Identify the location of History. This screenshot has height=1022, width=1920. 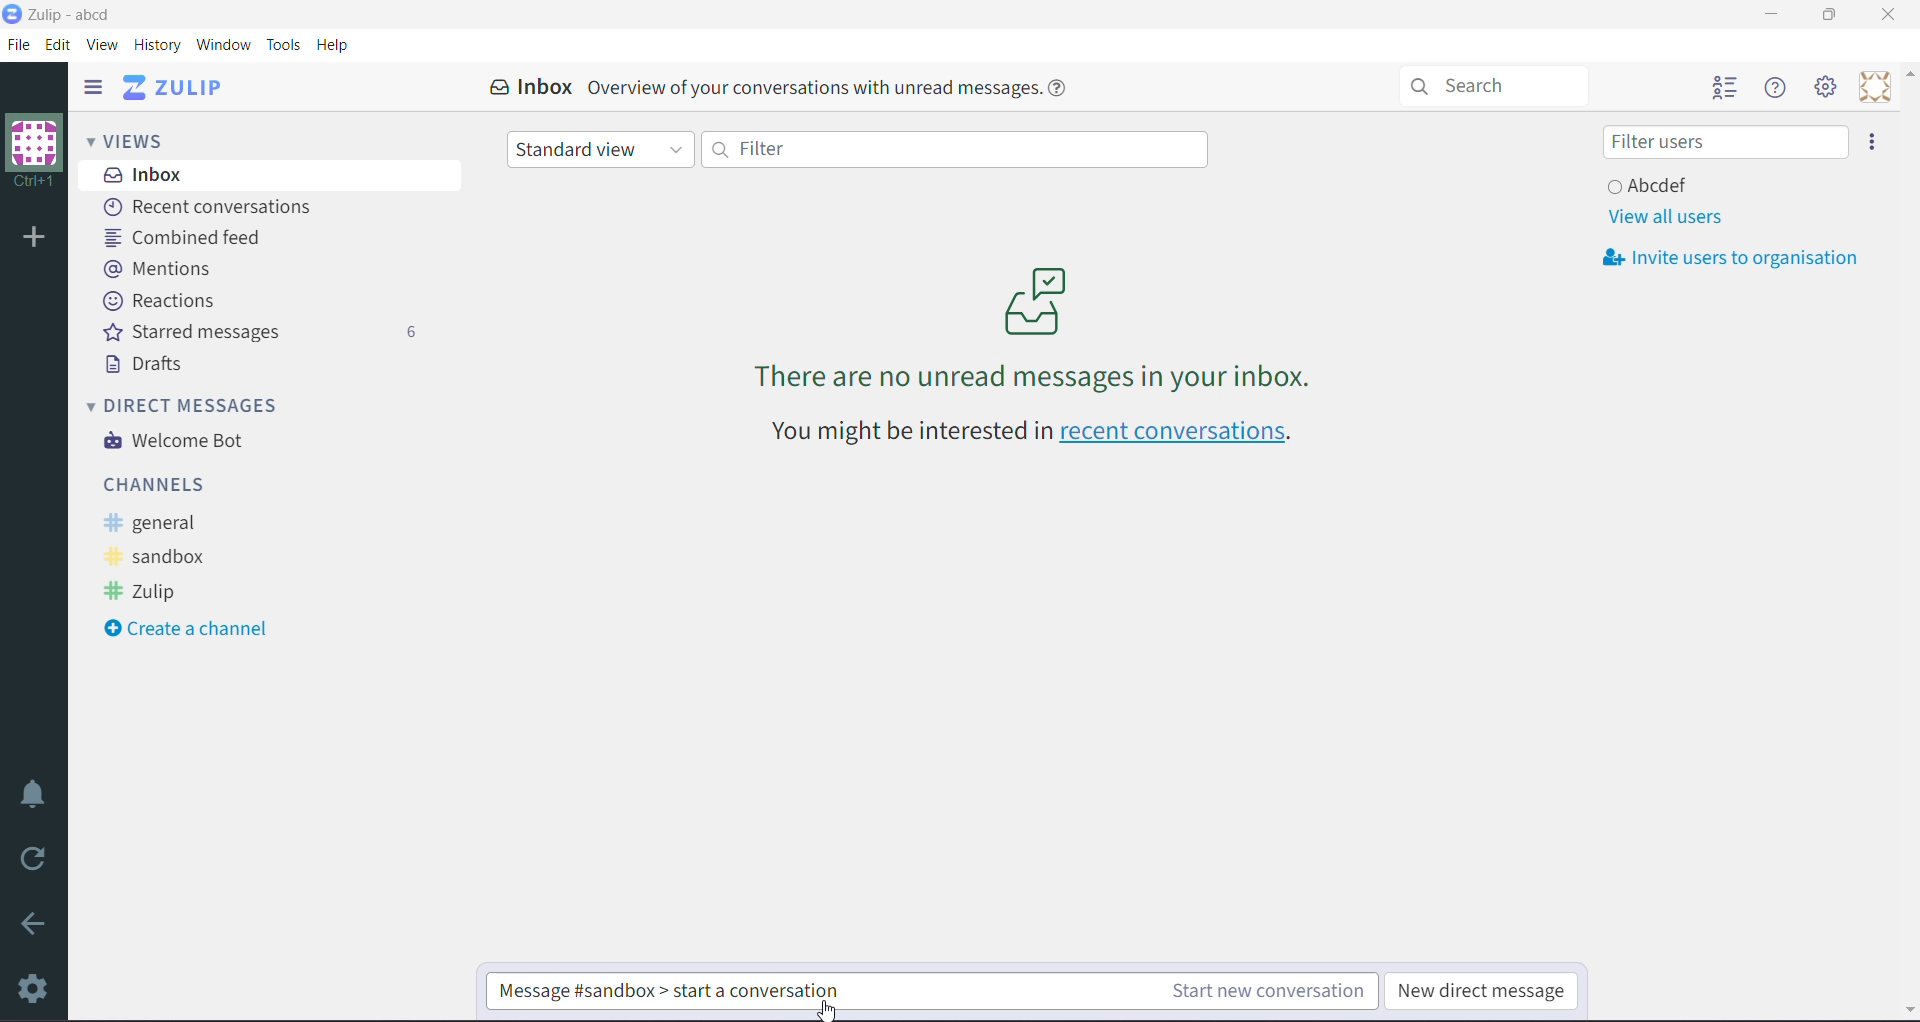
(159, 46).